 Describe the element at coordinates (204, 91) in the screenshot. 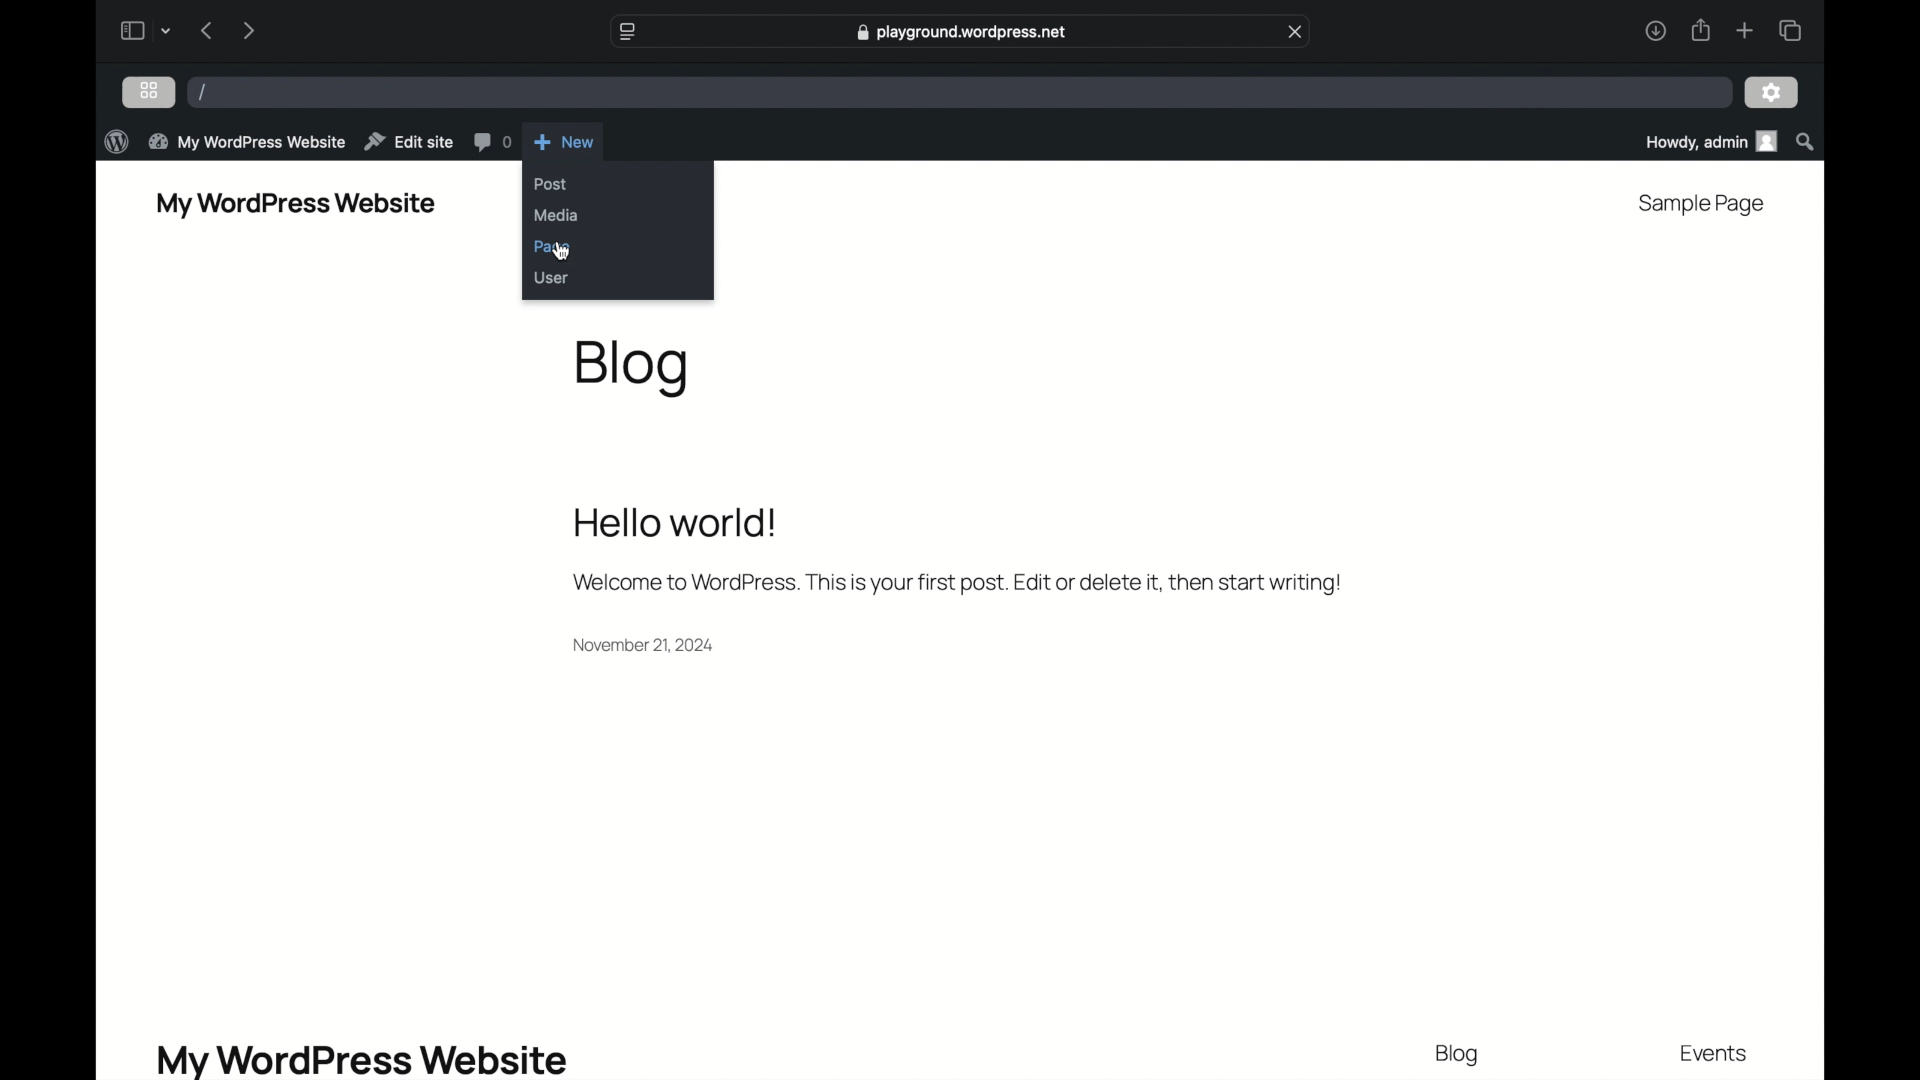

I see `/` at that location.